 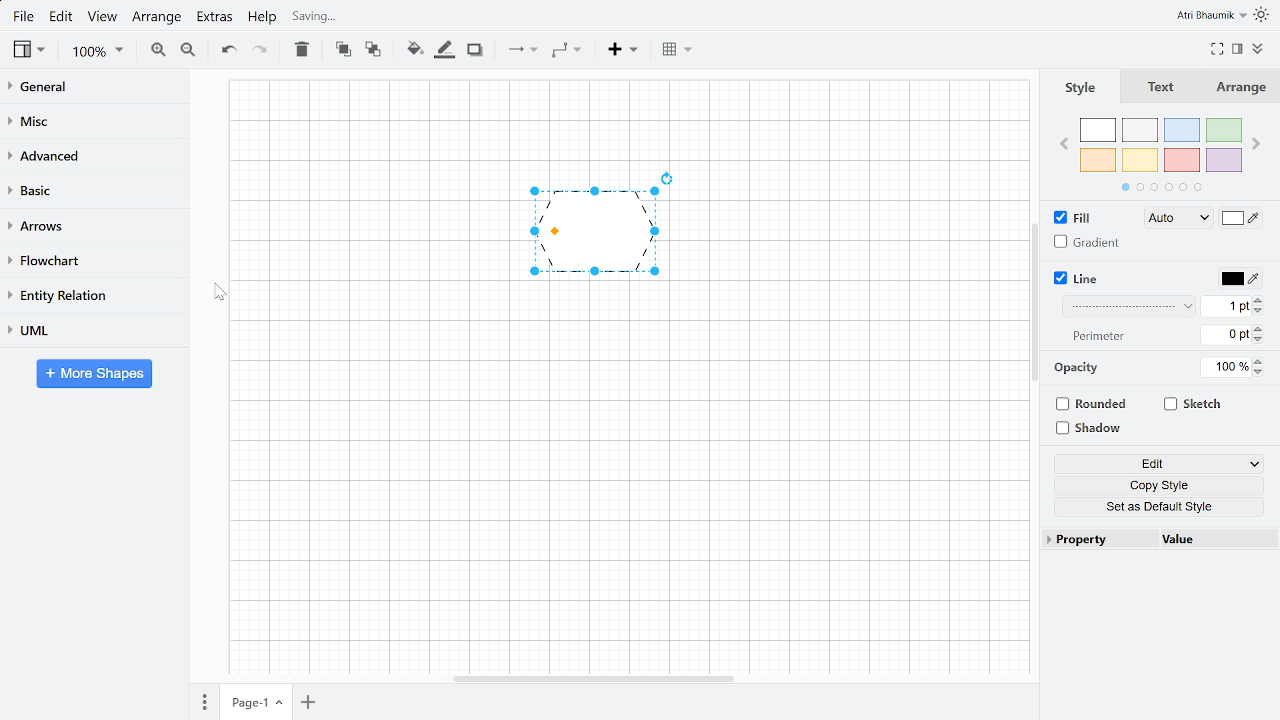 What do you see at coordinates (1160, 464) in the screenshot?
I see `Edit` at bounding box center [1160, 464].